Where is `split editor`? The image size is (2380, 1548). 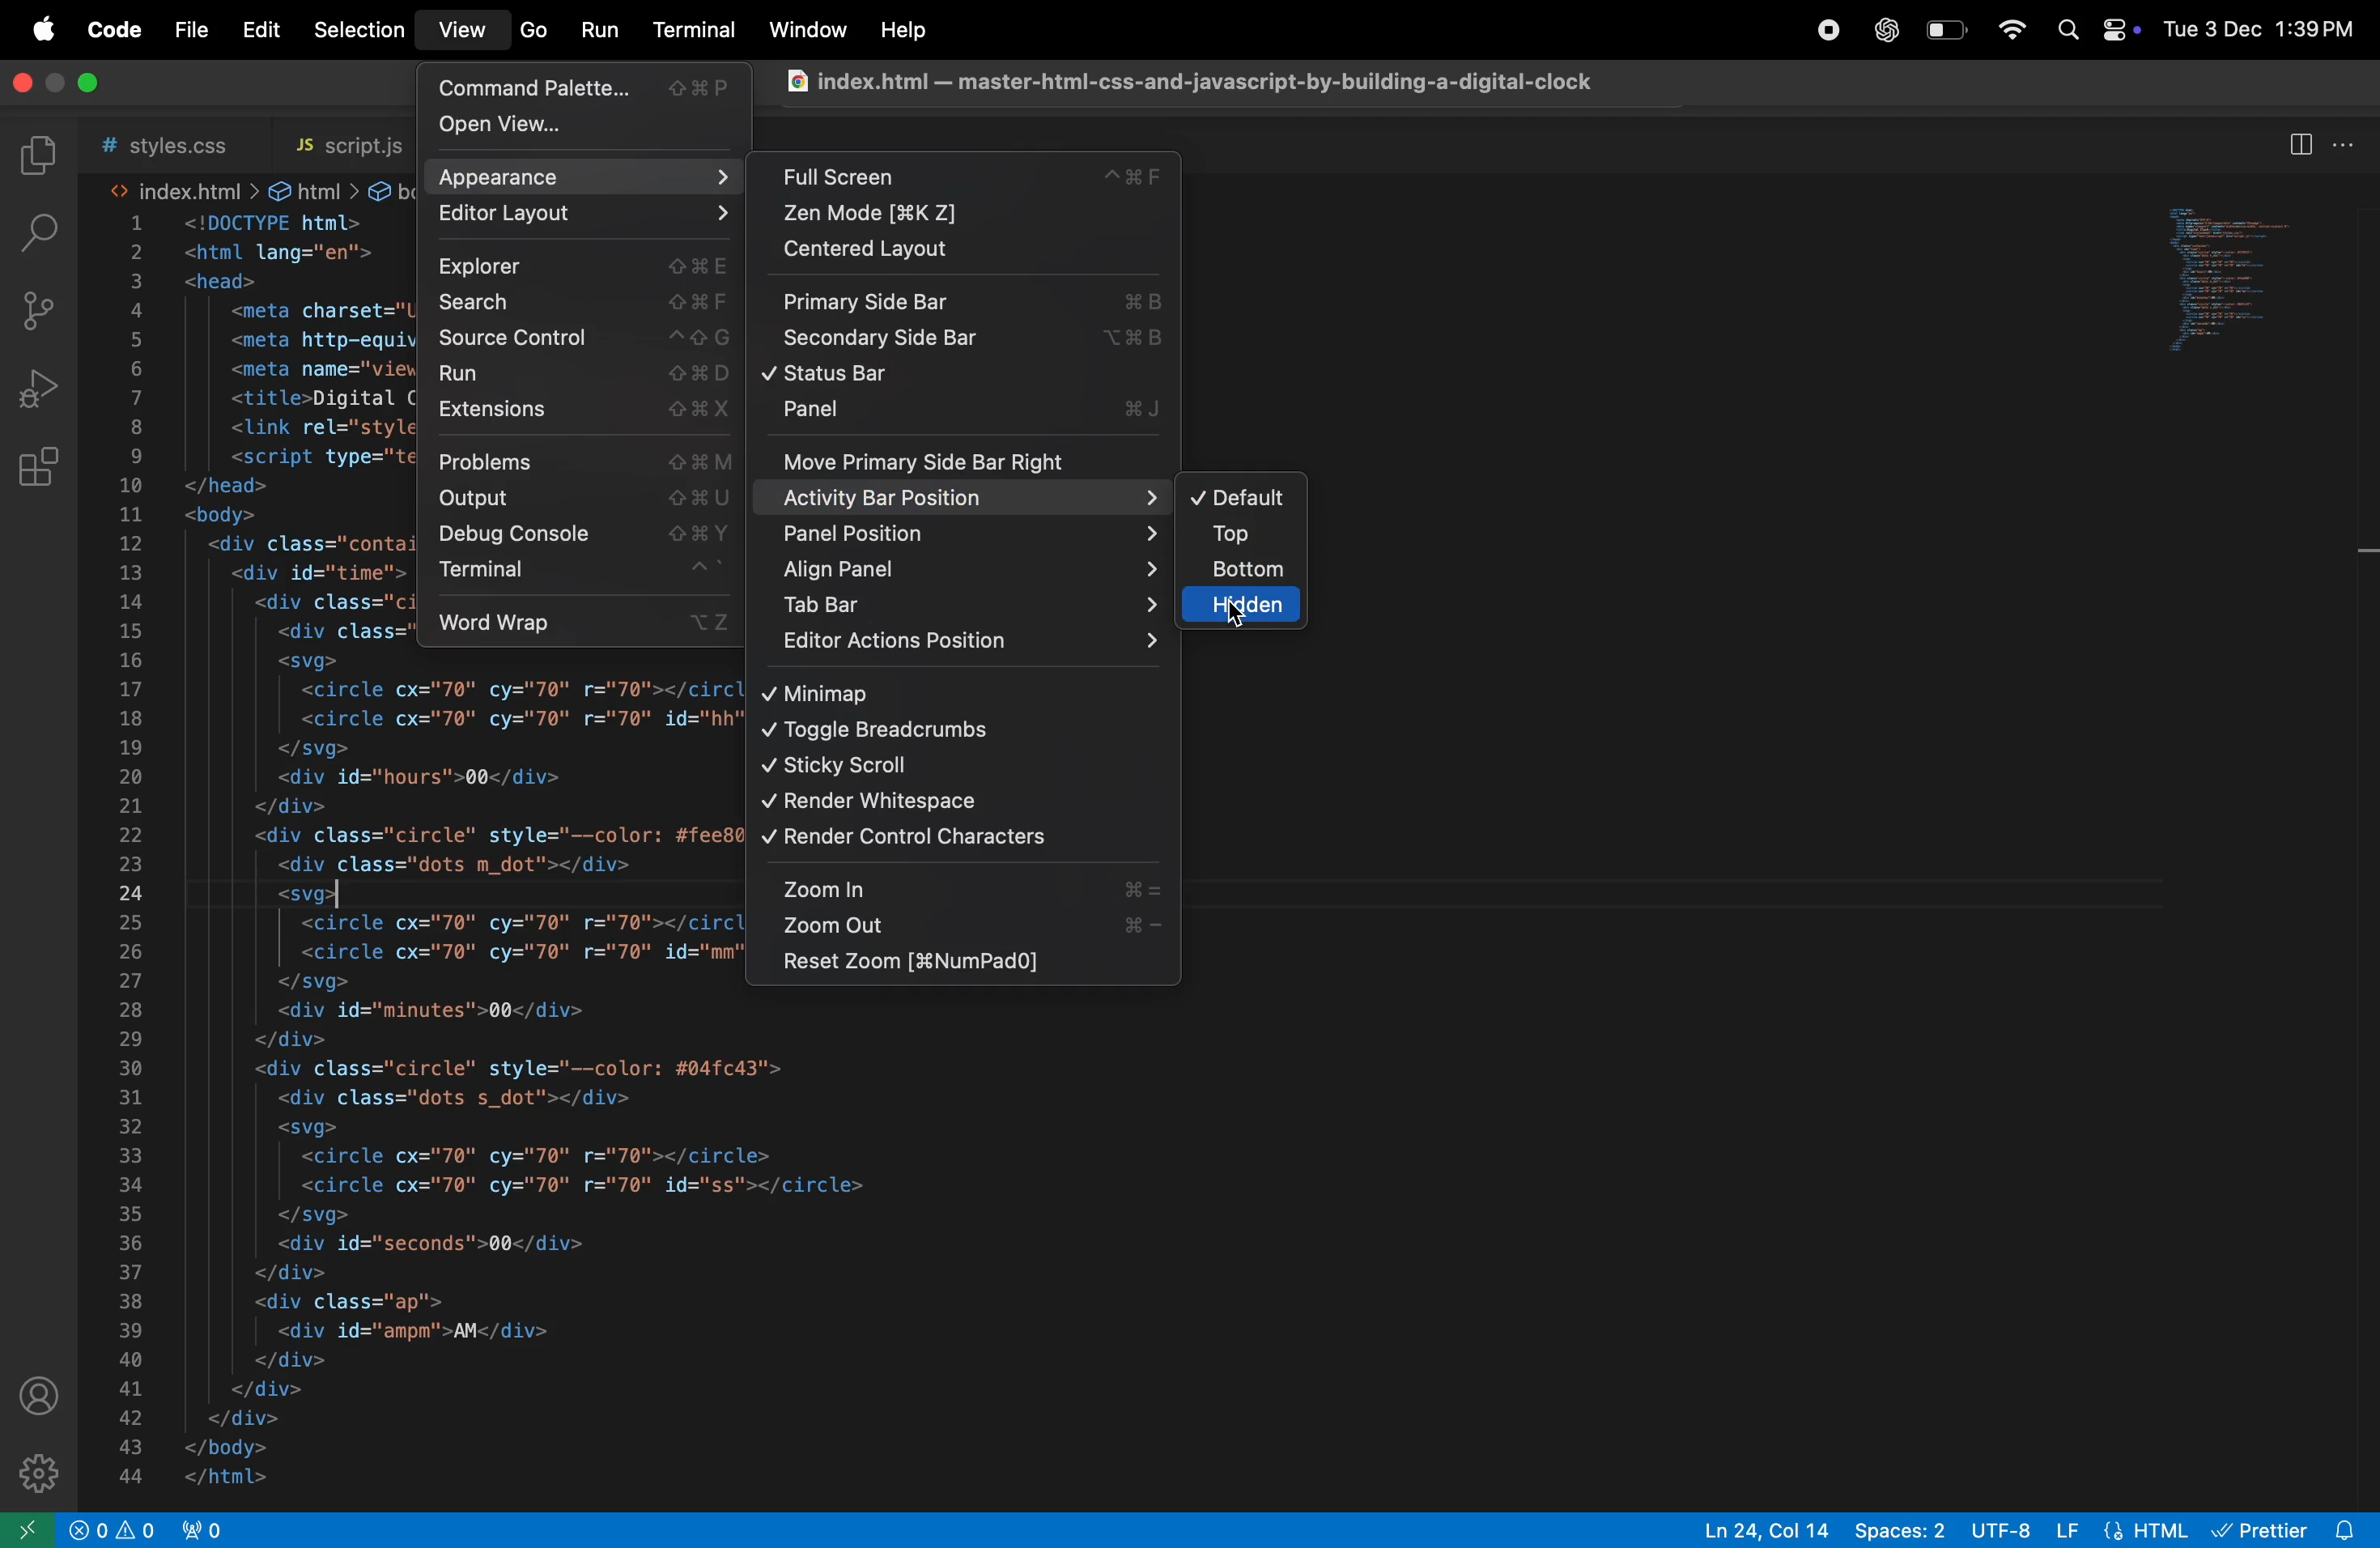 split editor is located at coordinates (2299, 144).